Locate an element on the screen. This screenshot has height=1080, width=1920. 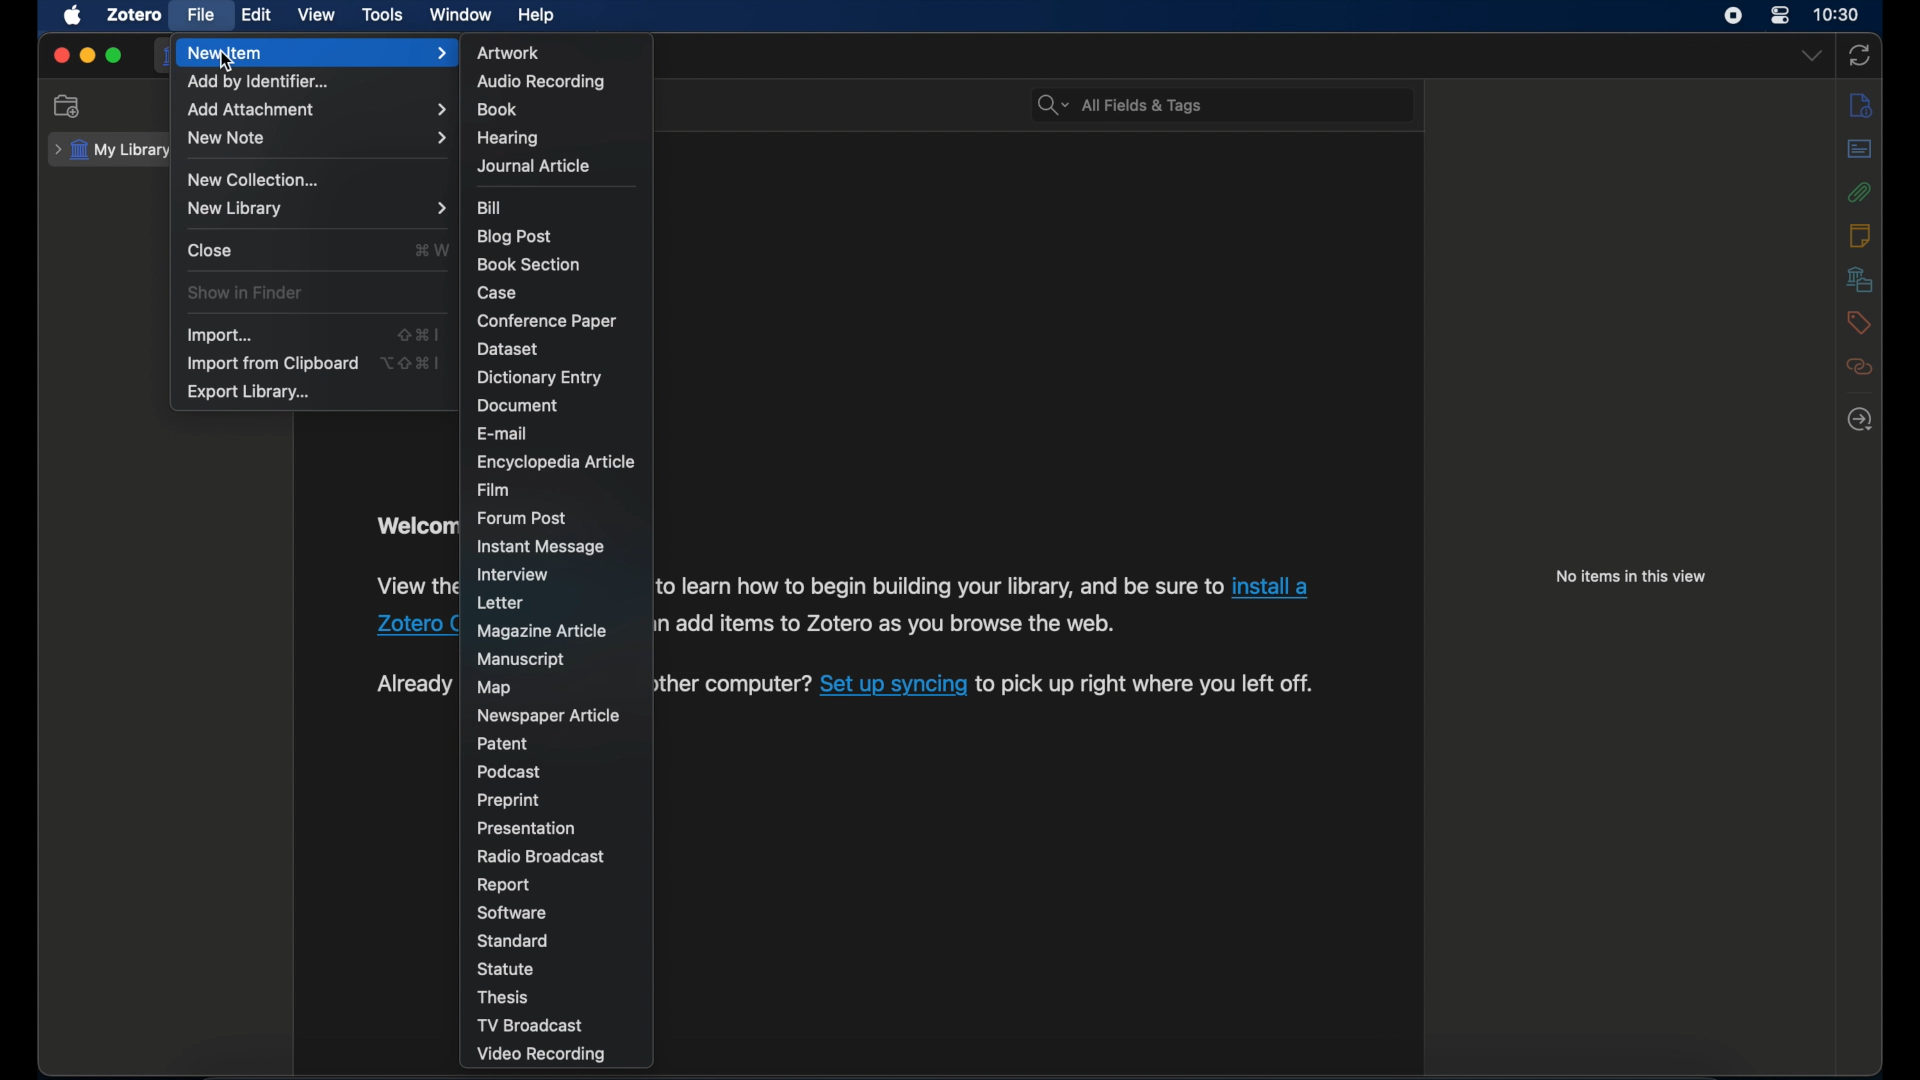
magazine article is located at coordinates (540, 632).